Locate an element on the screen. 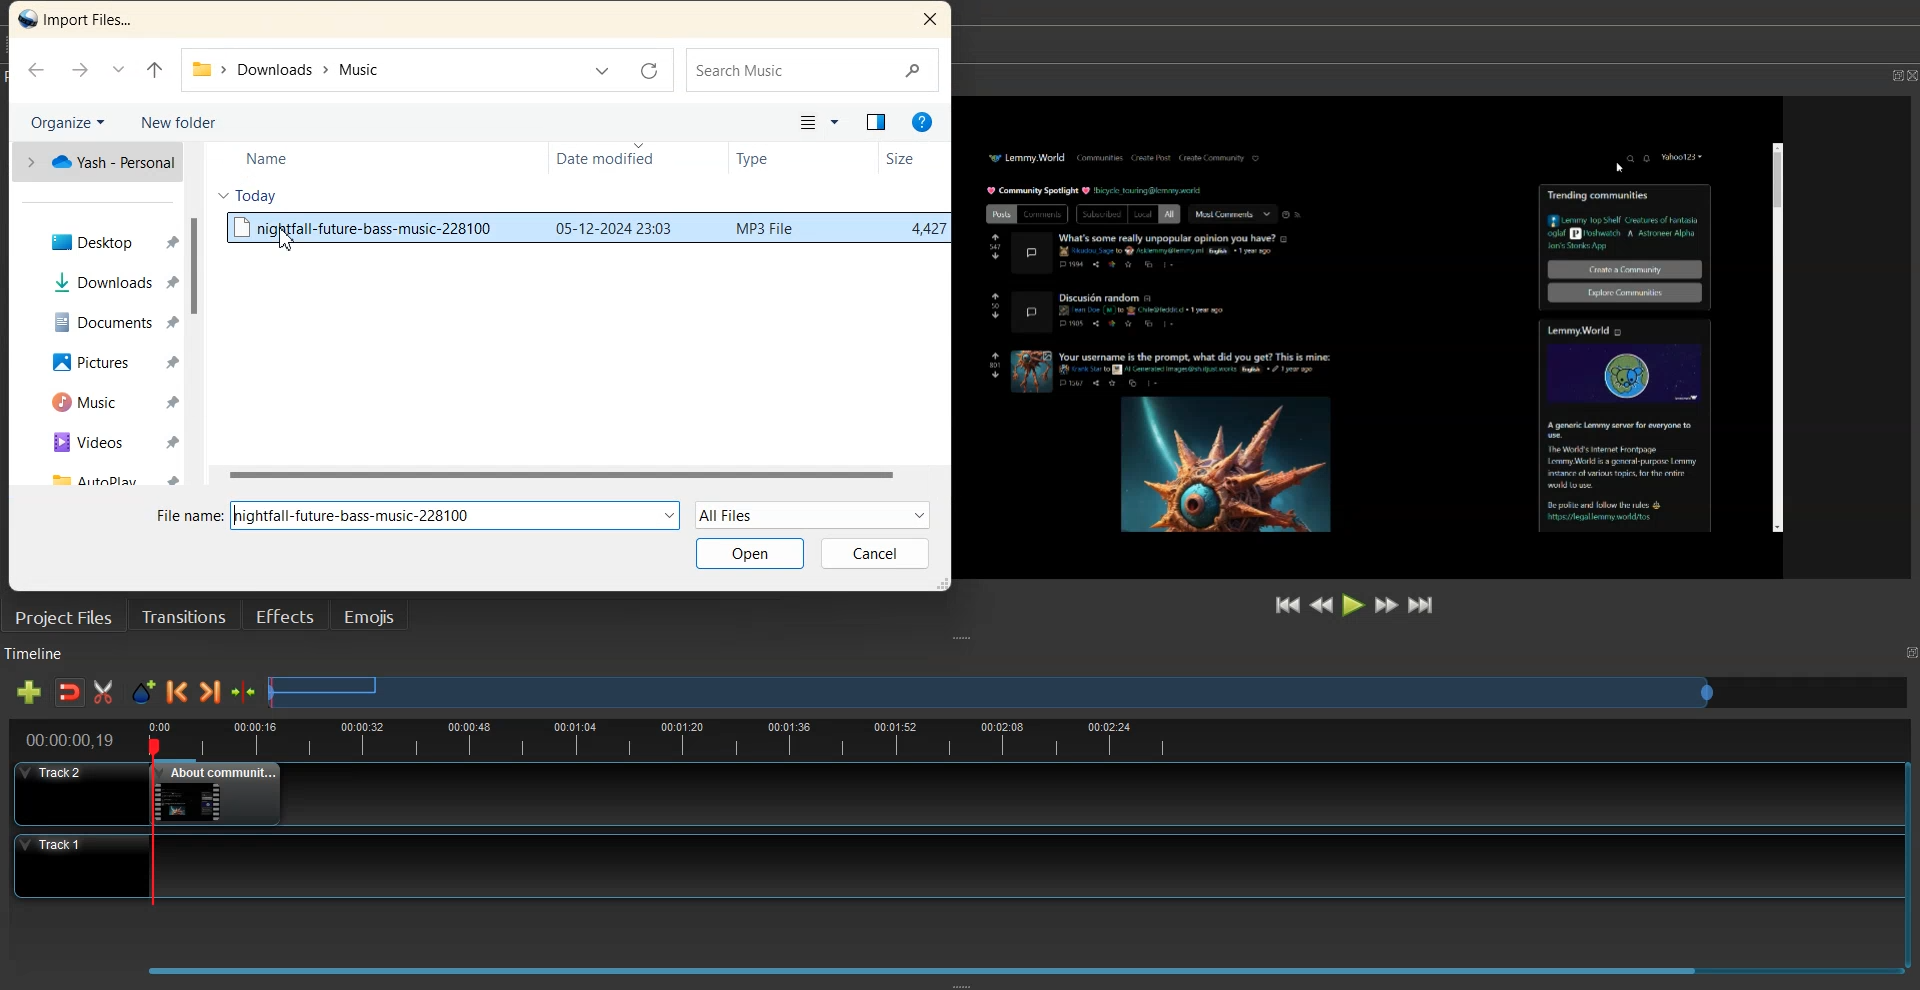 This screenshot has width=1920, height=990. Disable snaping is located at coordinates (70, 692).